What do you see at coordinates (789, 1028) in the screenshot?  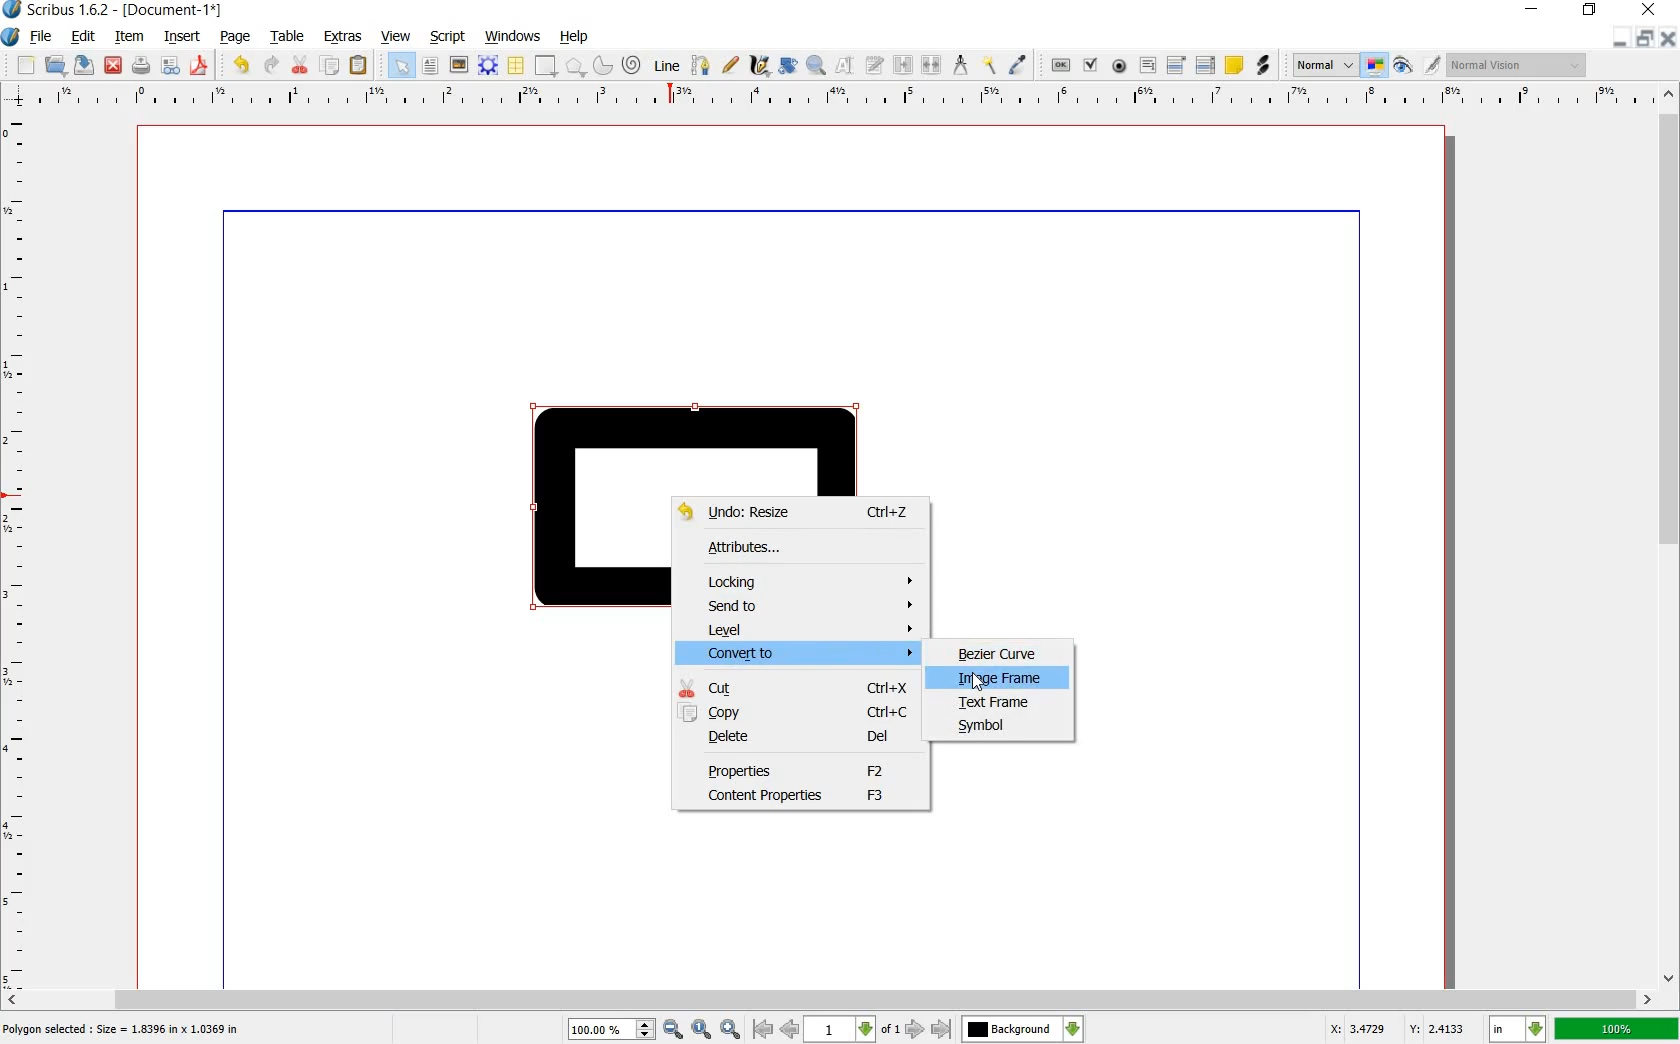 I see `go to previous page` at bounding box center [789, 1028].